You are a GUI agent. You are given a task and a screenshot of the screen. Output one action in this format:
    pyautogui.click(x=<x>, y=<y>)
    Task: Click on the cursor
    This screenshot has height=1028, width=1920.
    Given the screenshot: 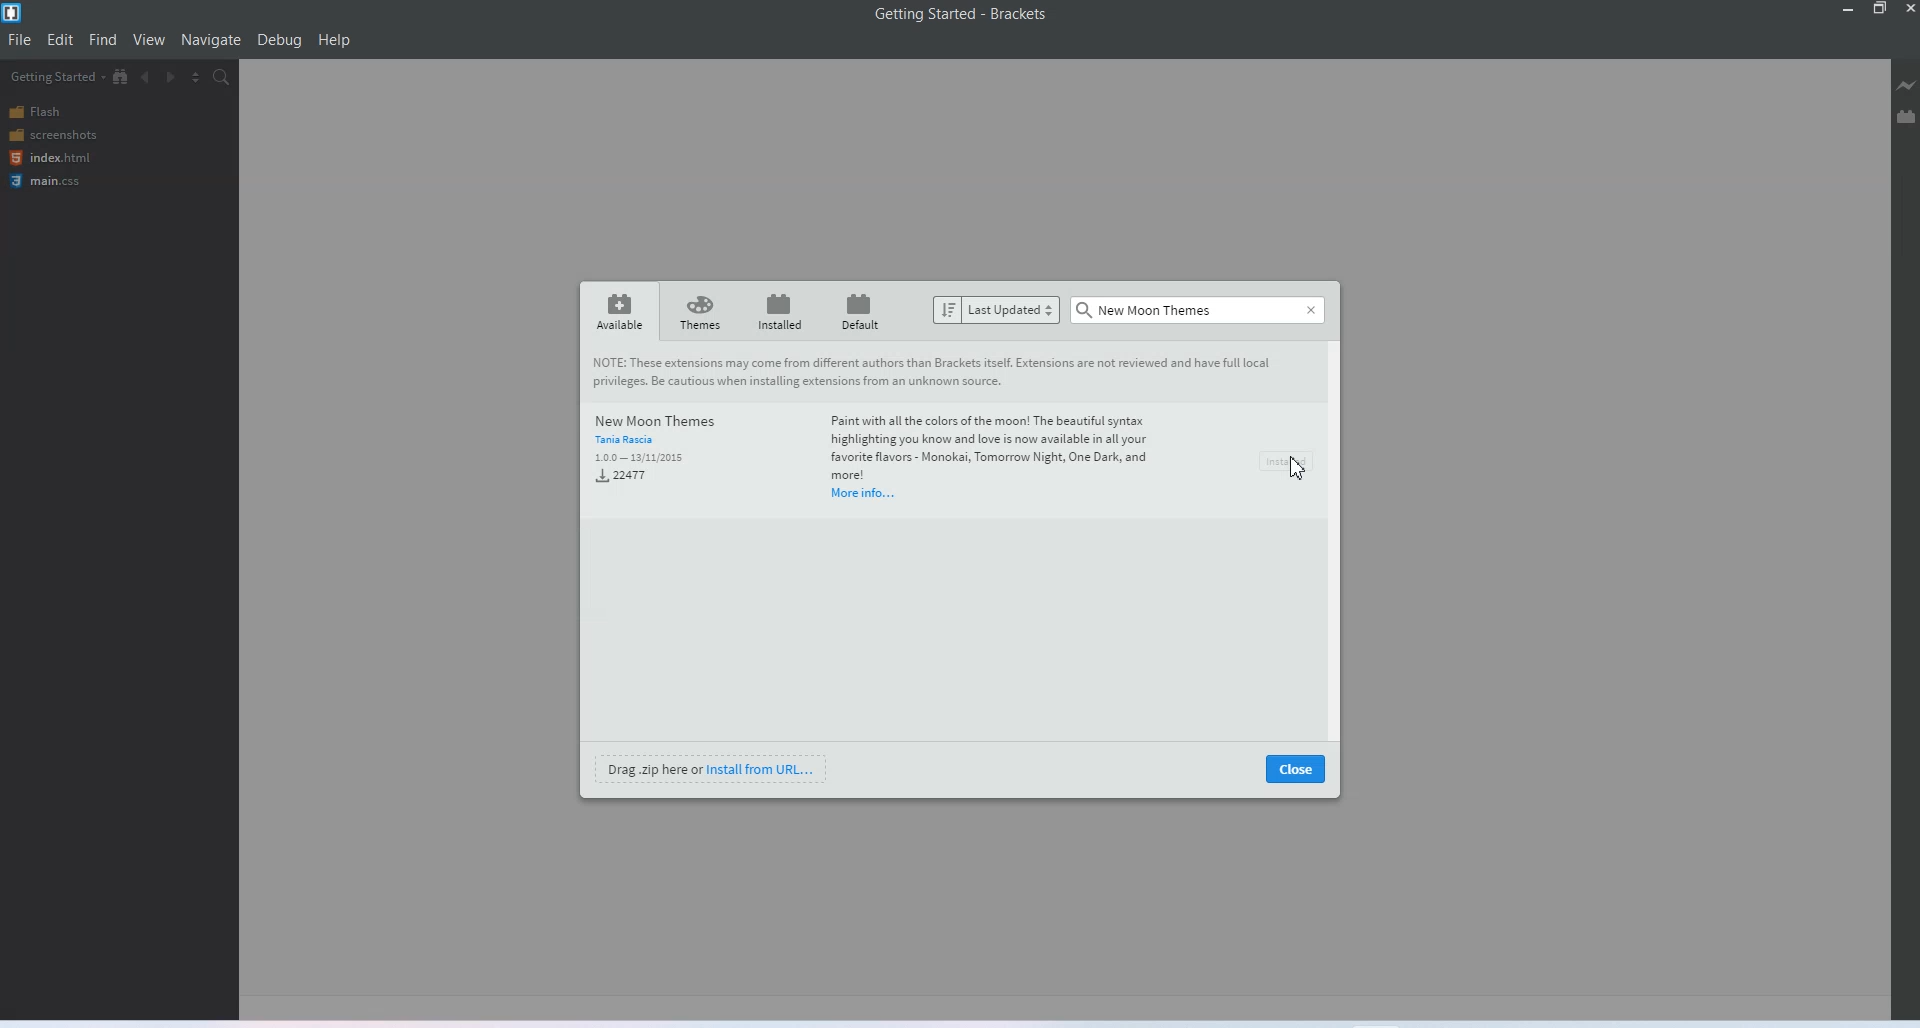 What is the action you would take?
    pyautogui.click(x=1297, y=467)
    